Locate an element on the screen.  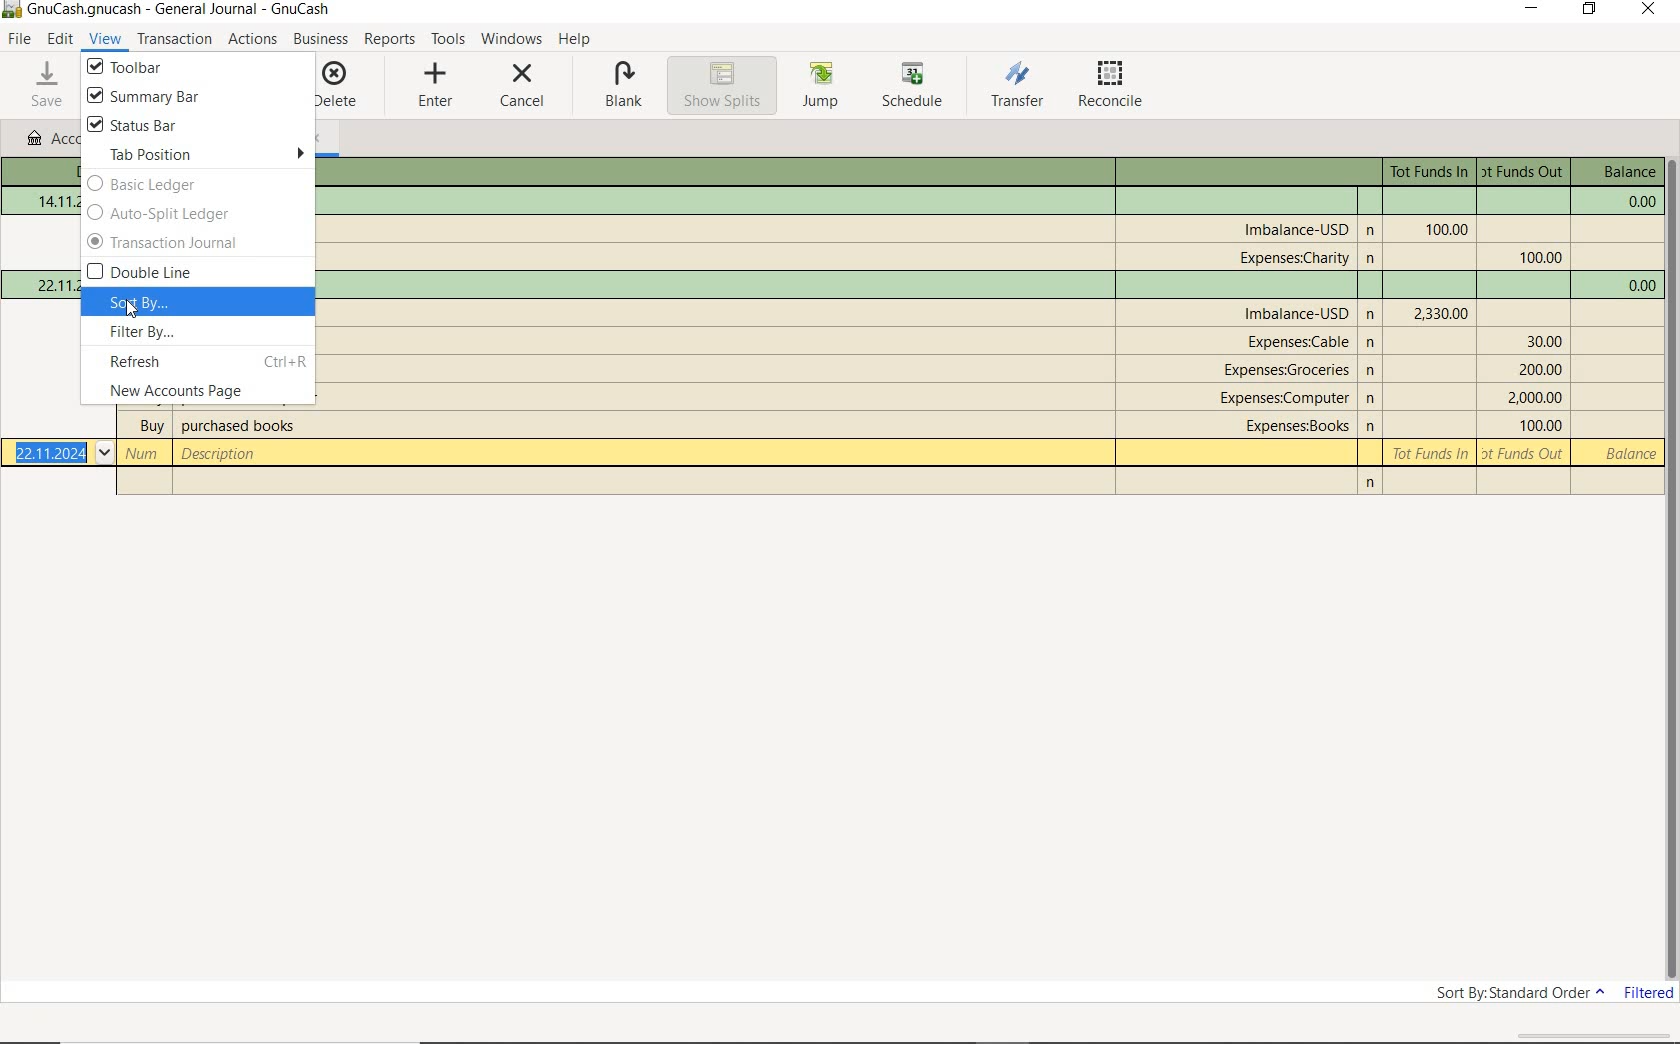
JUMP is located at coordinates (821, 84).